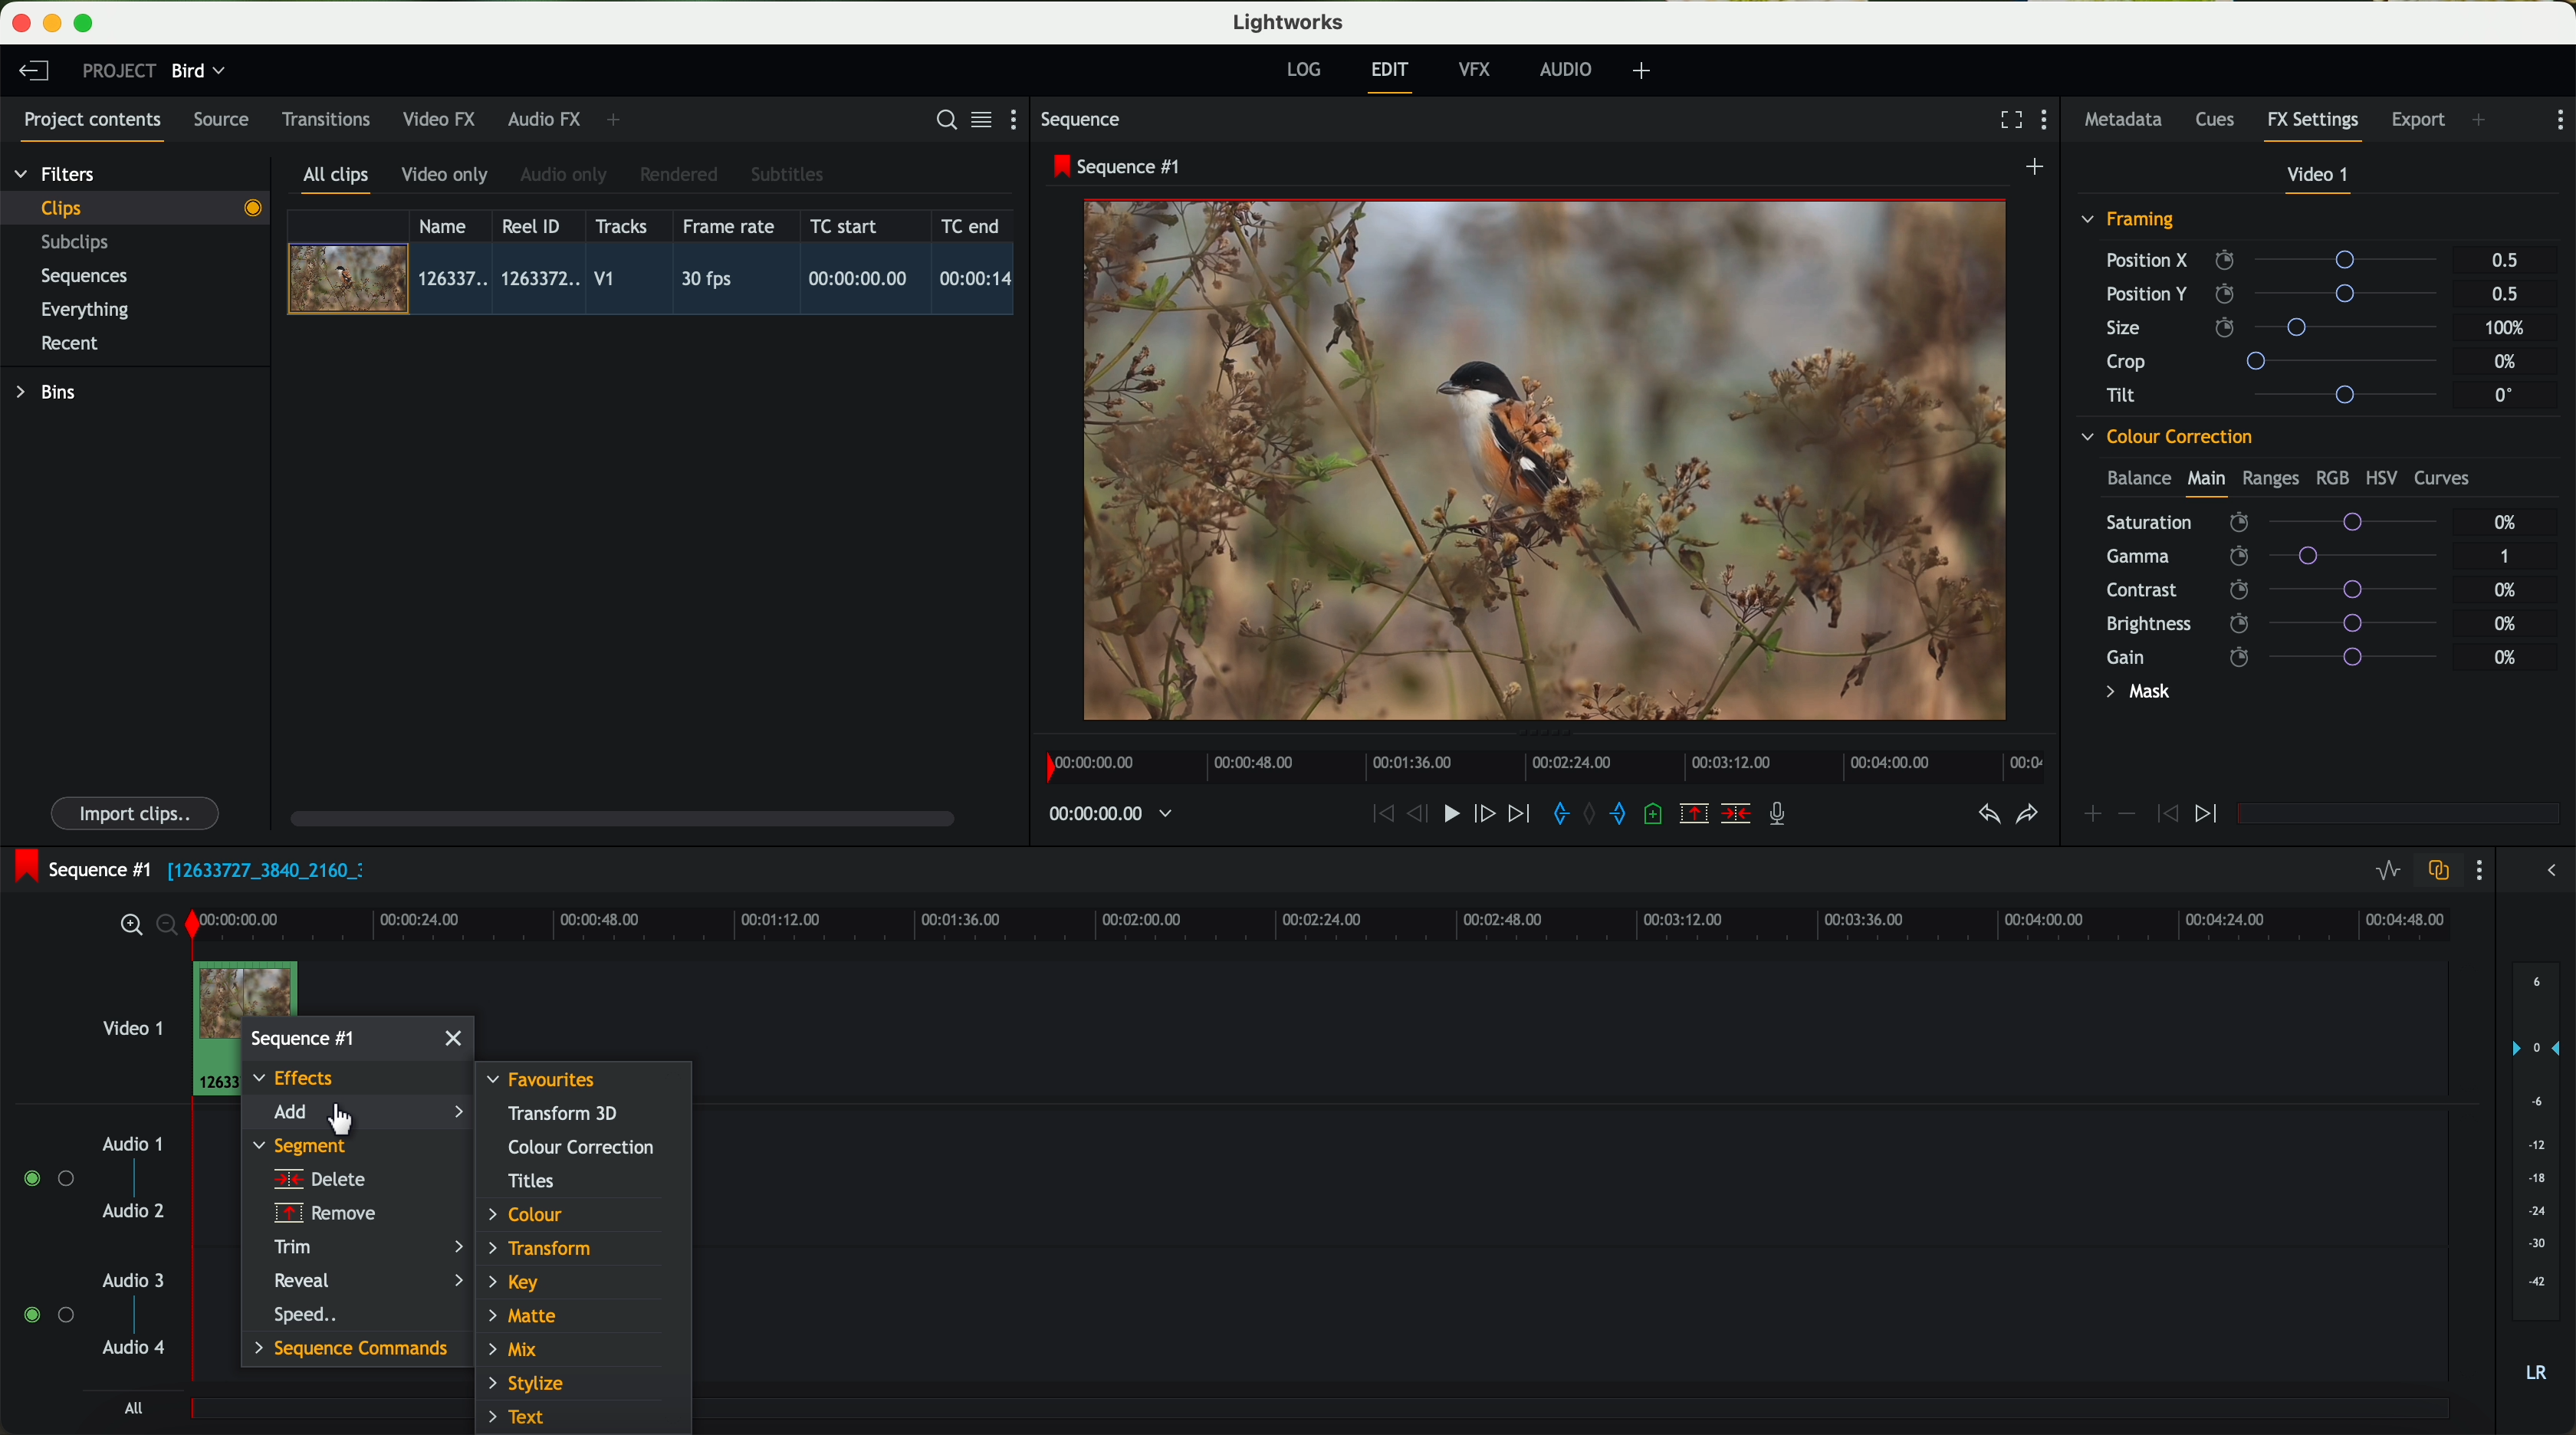 The height and width of the screenshot is (1435, 2576). Describe the element at coordinates (1393, 75) in the screenshot. I see `edit` at that location.